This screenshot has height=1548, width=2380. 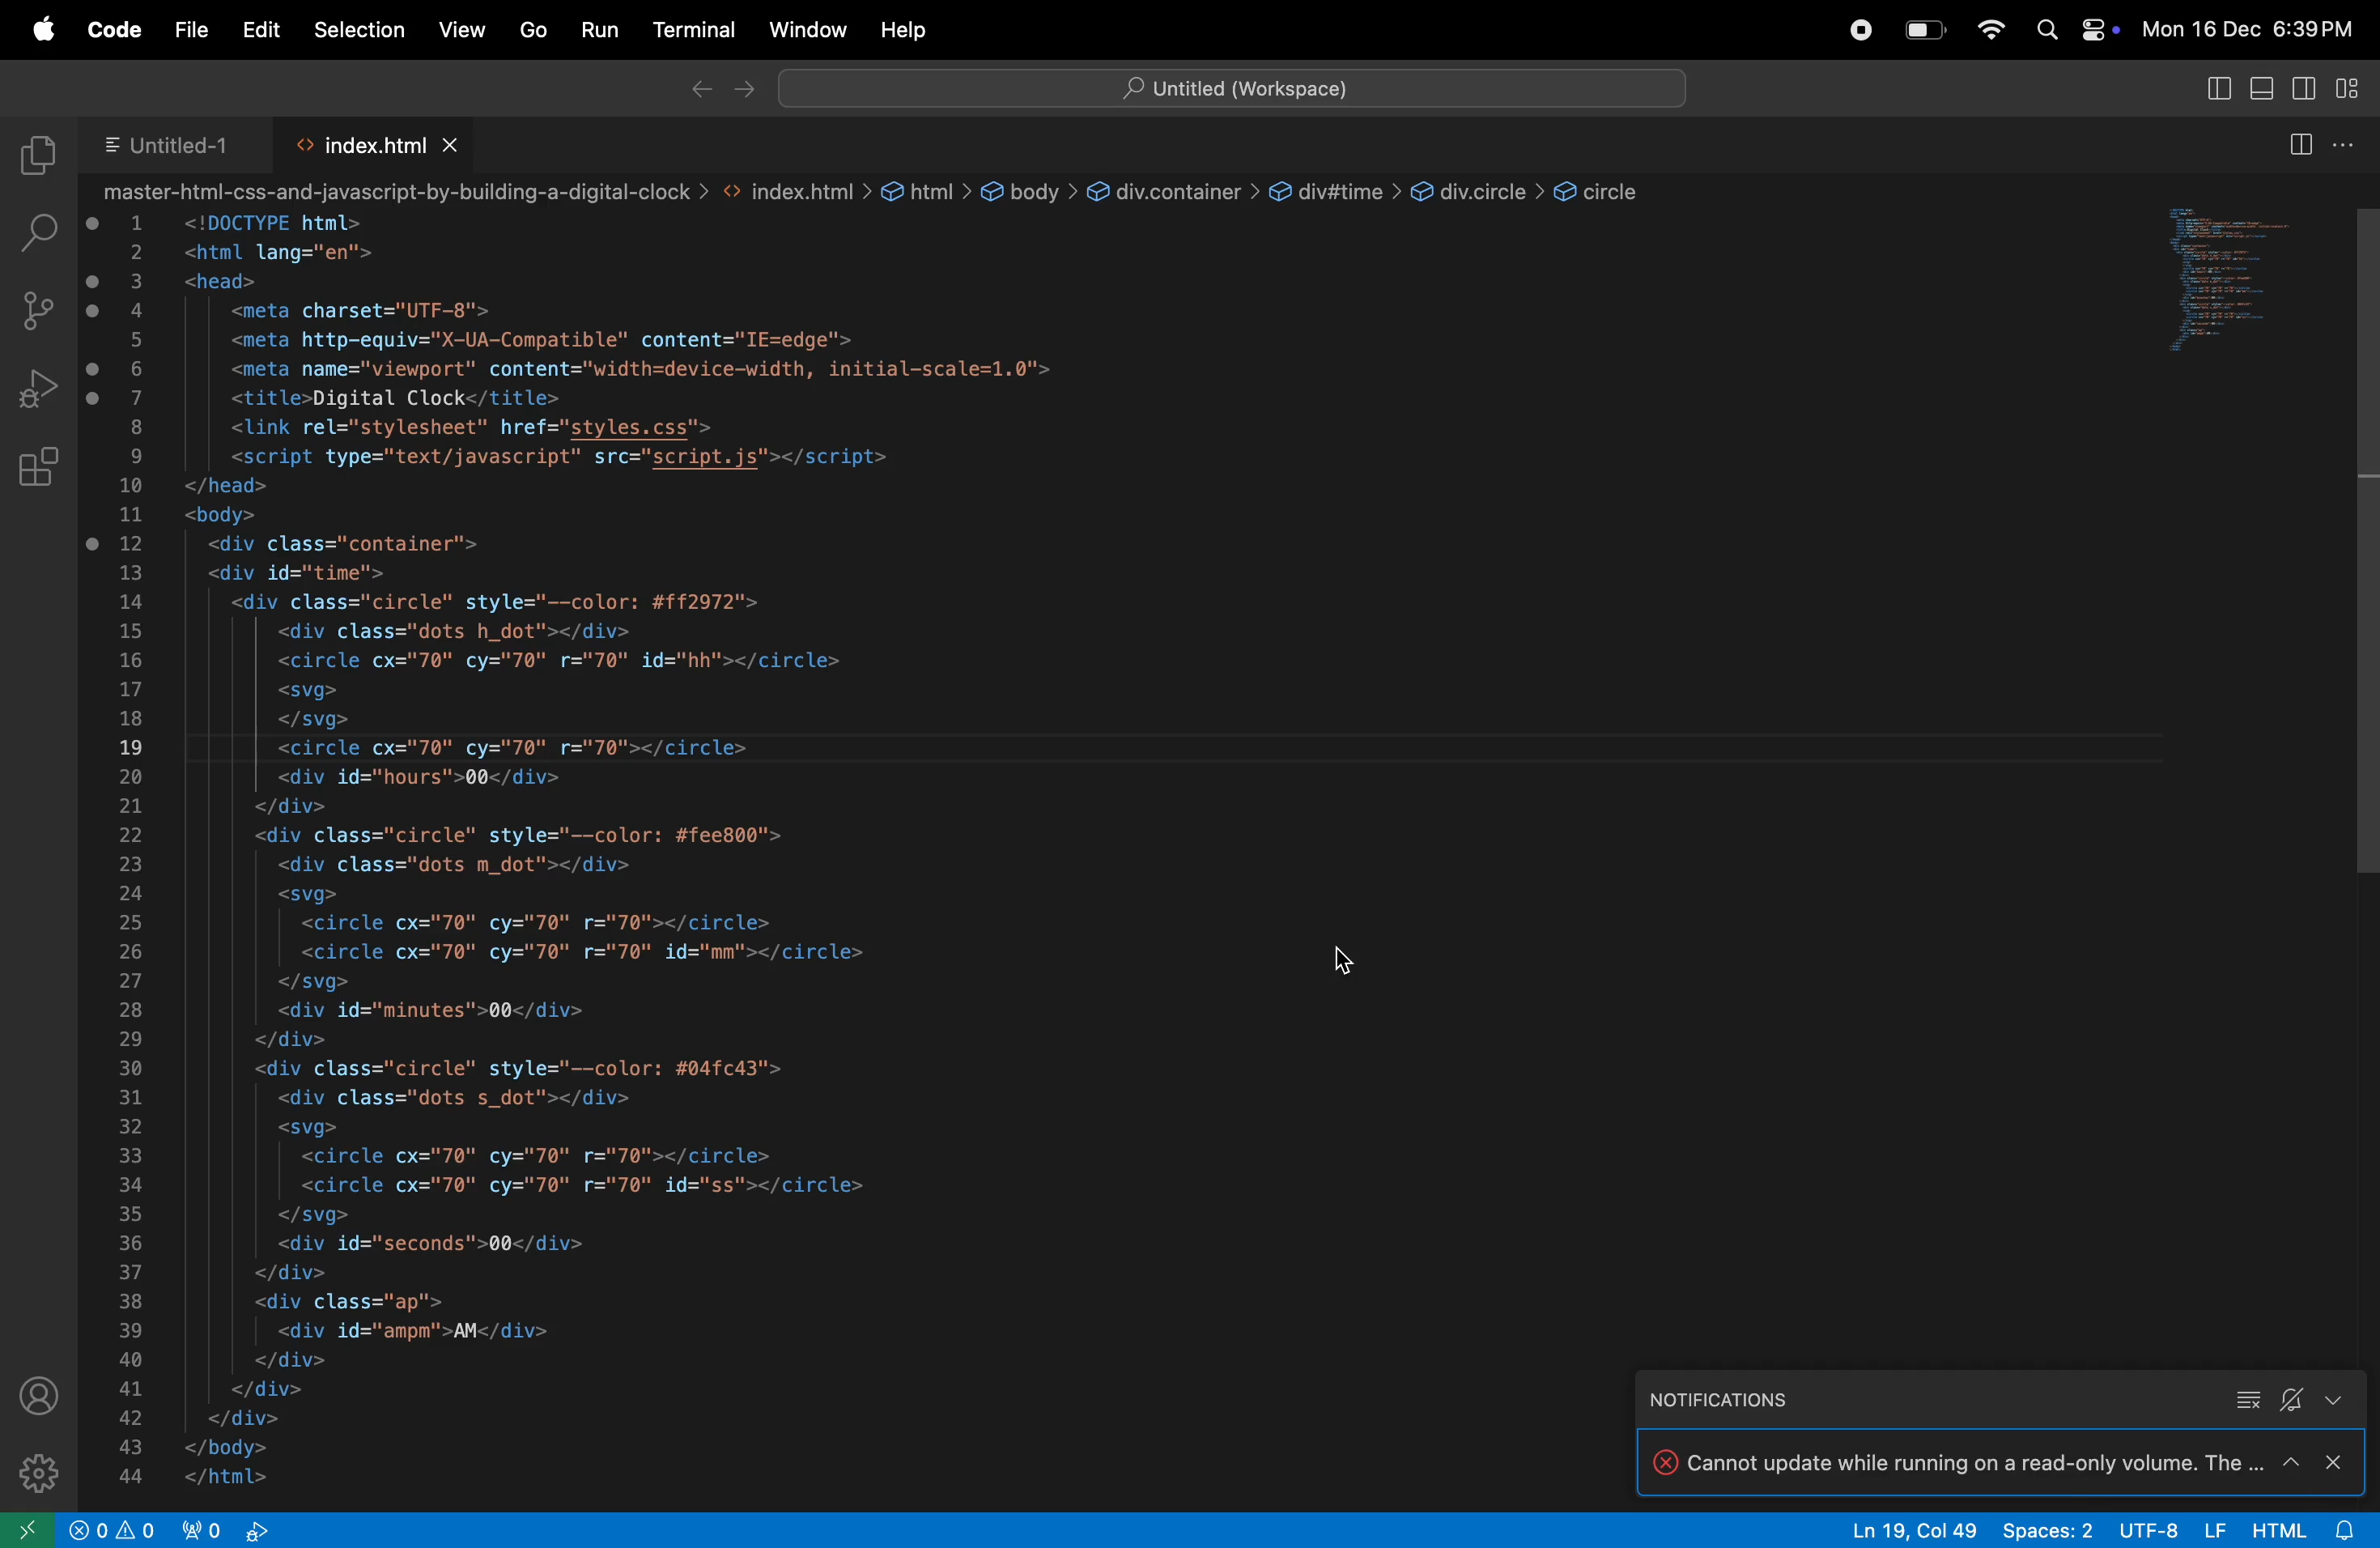 What do you see at coordinates (173, 145) in the screenshot?
I see `untitled 1` at bounding box center [173, 145].